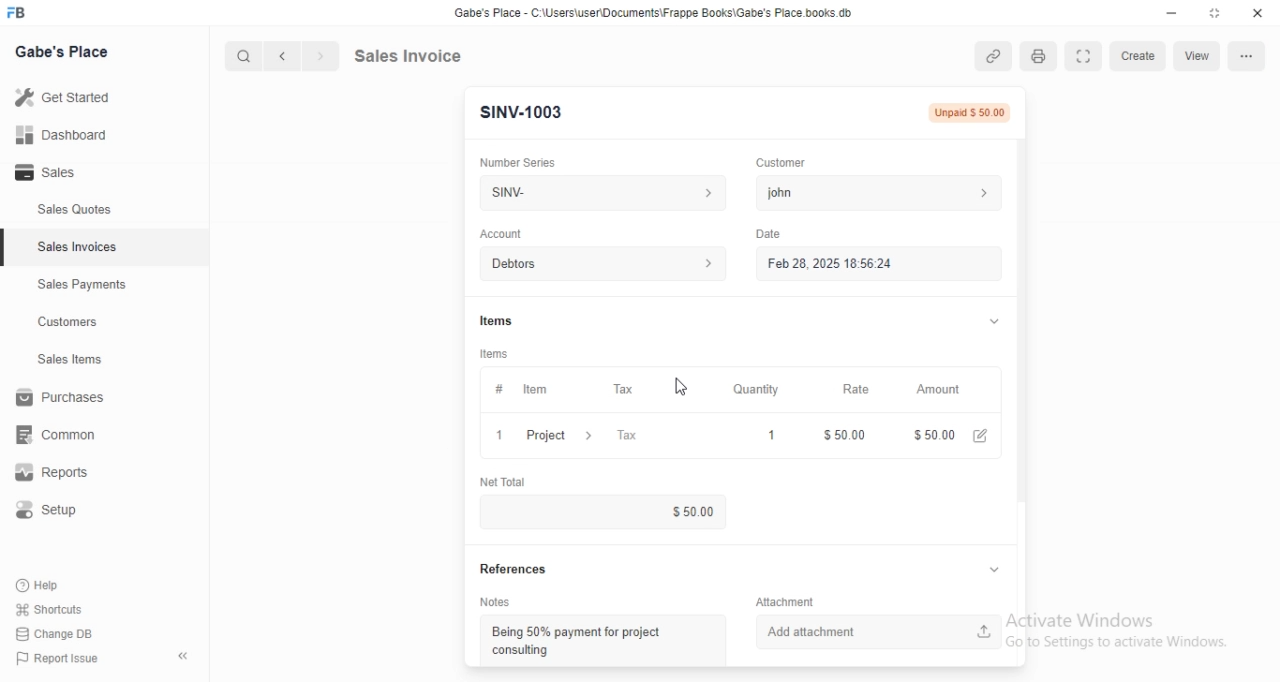 The height and width of the screenshot is (682, 1280). I want to click on 1, so click(773, 434).